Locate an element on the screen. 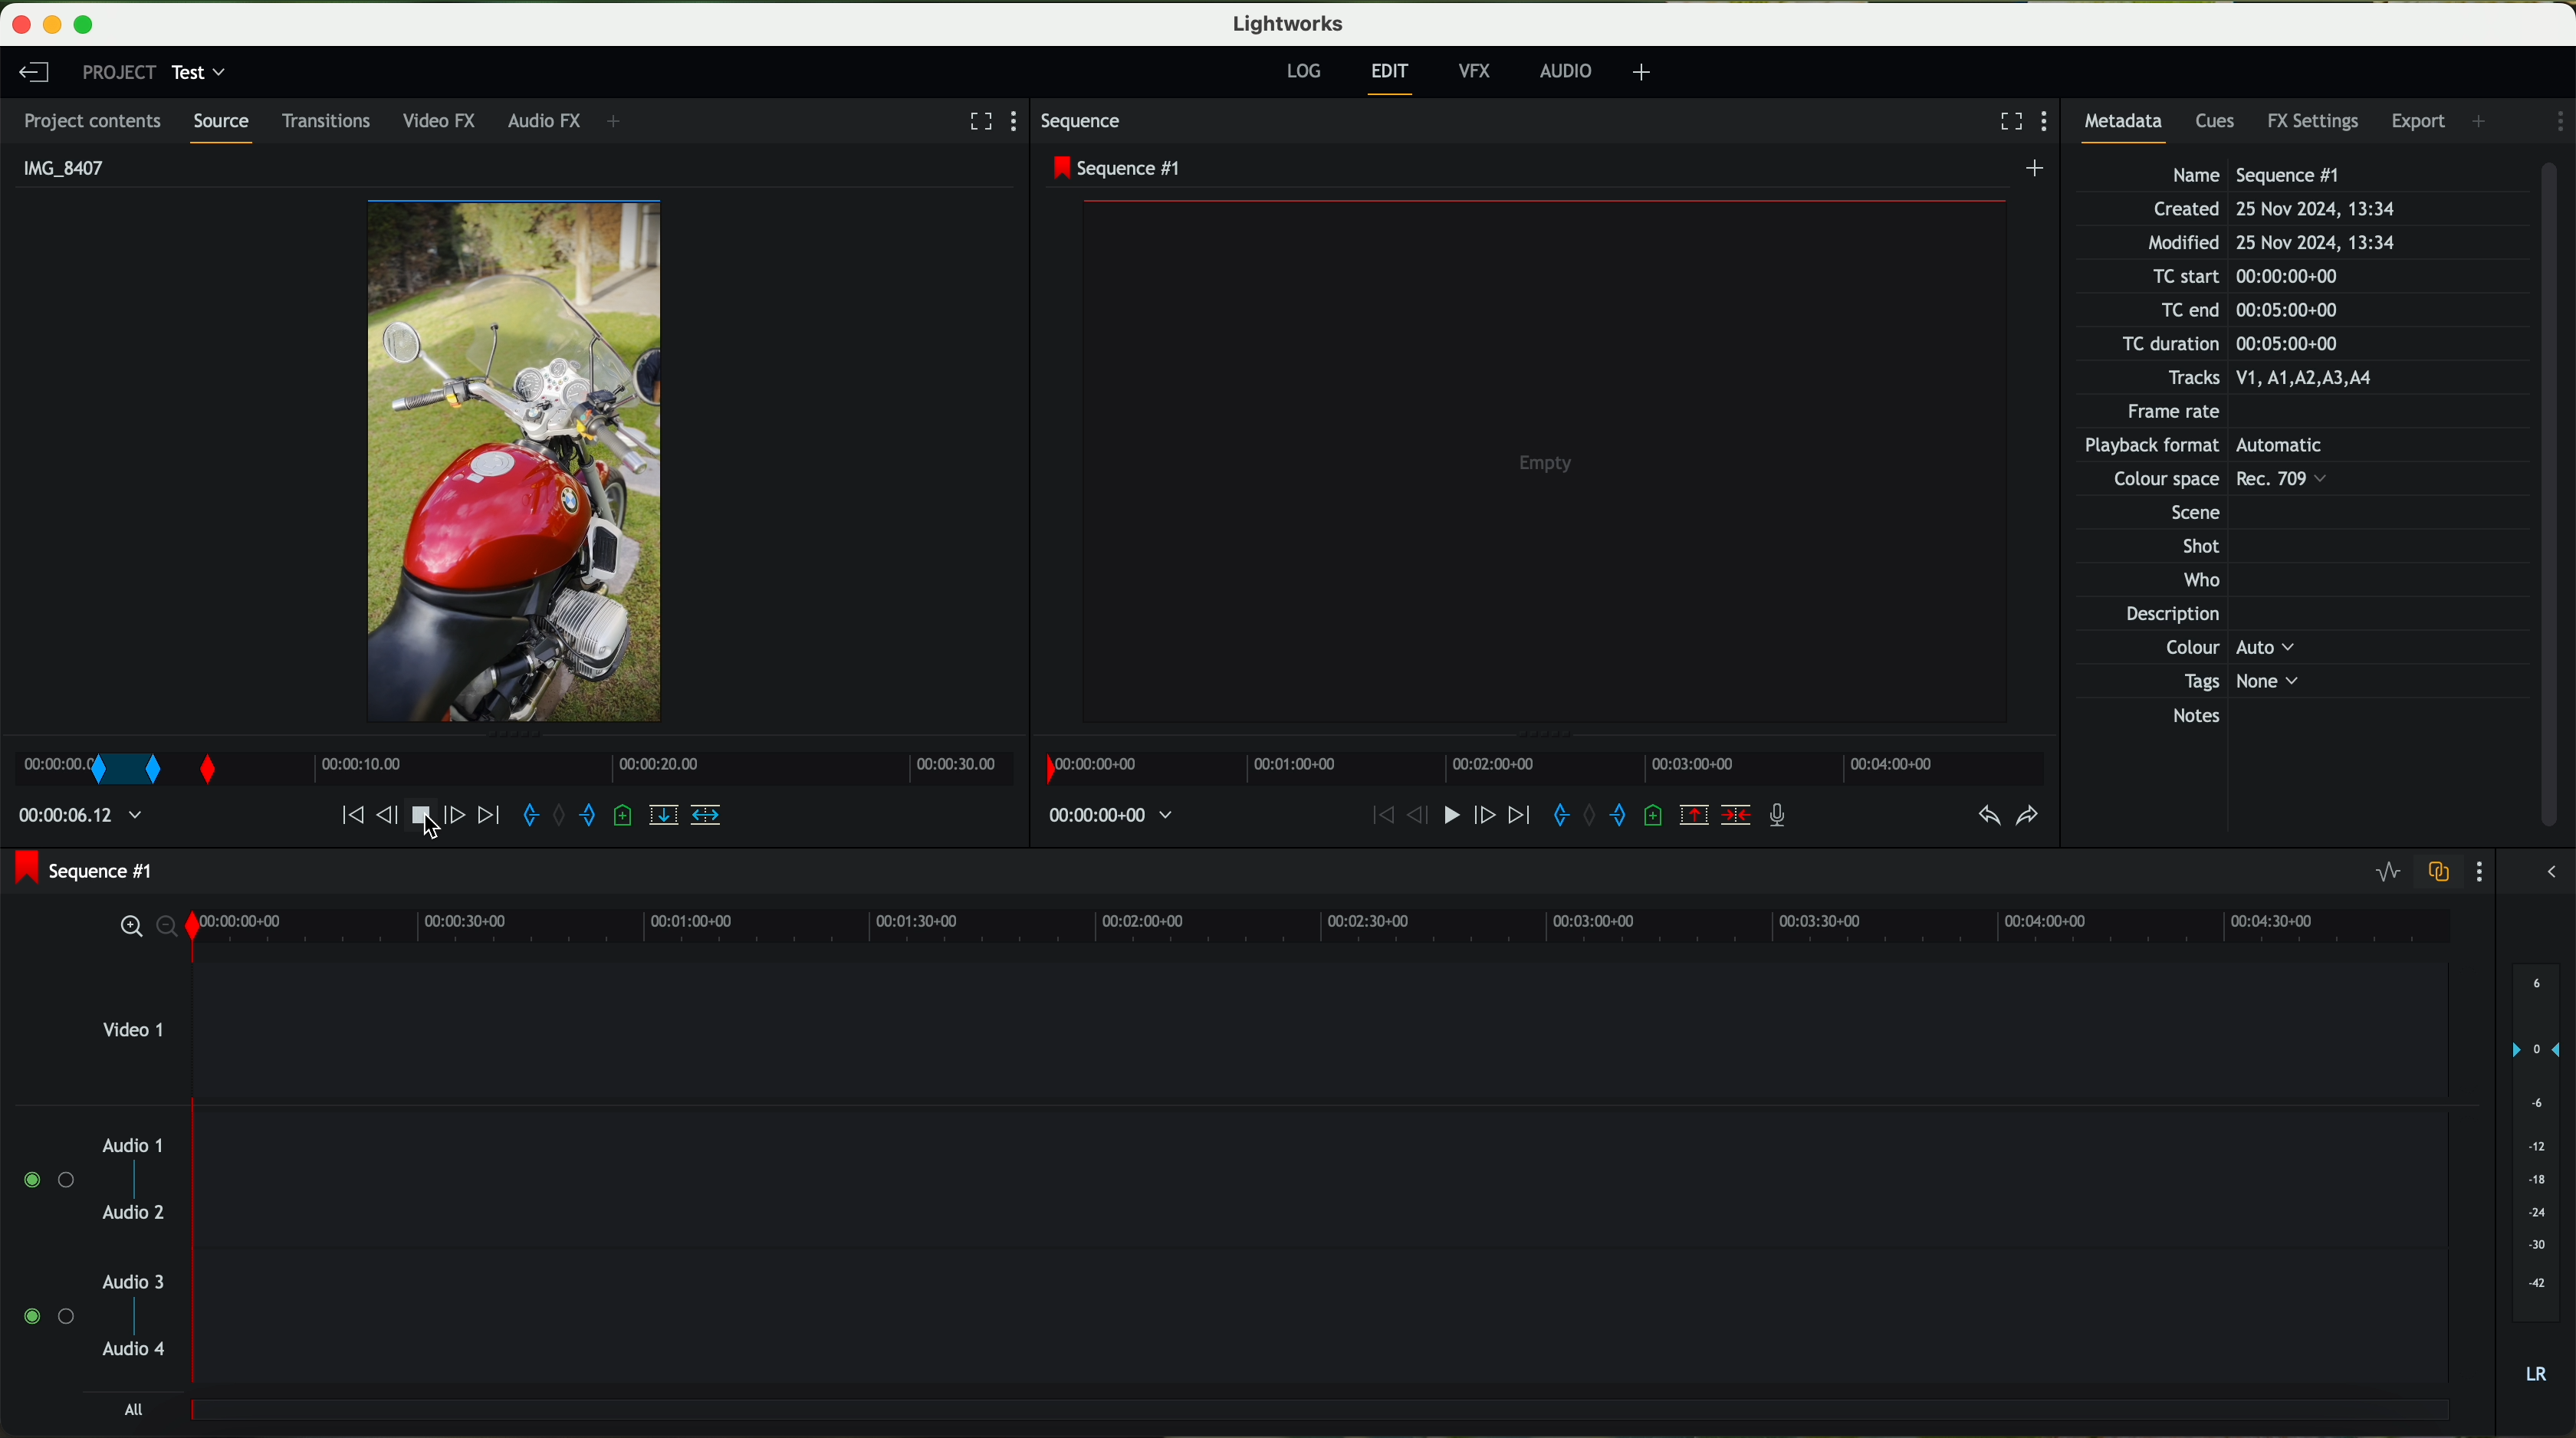 The image size is (2576, 1438). timeline is located at coordinates (1543, 768).